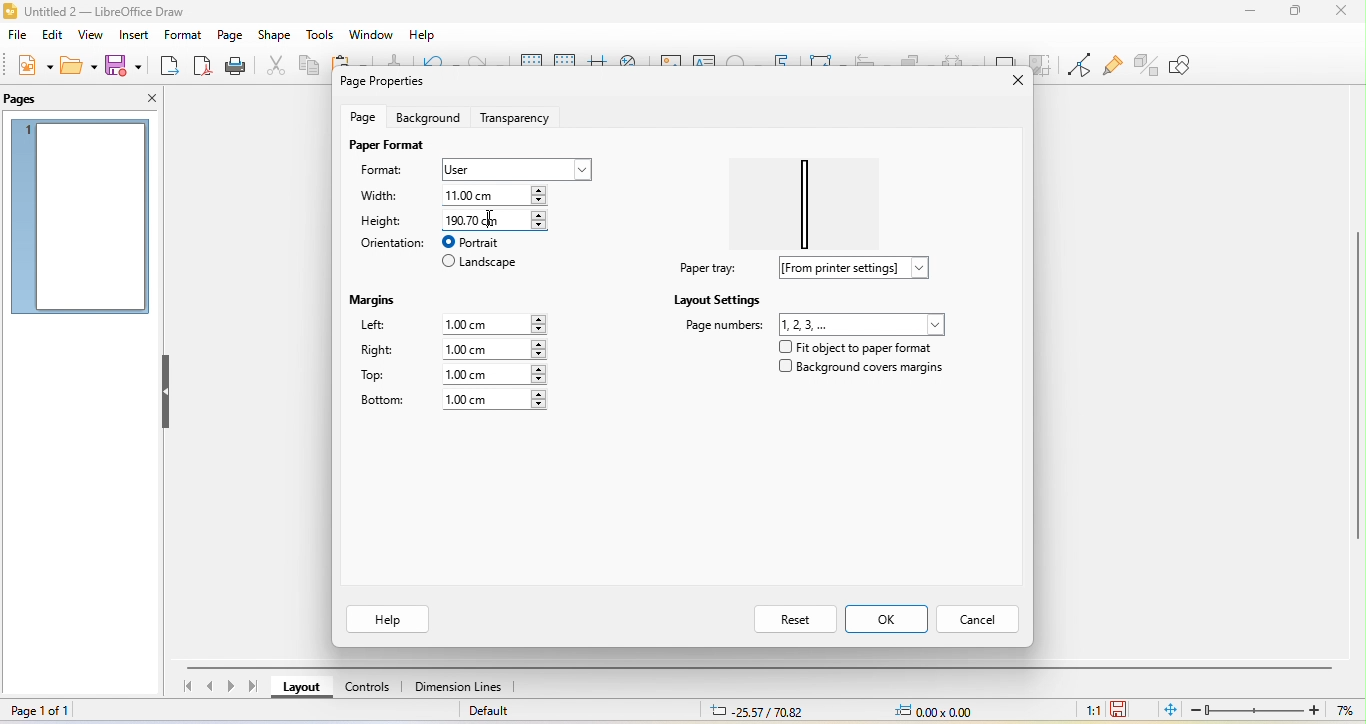 The height and width of the screenshot is (724, 1366). What do you see at coordinates (50, 711) in the screenshot?
I see `page 1 of 1` at bounding box center [50, 711].